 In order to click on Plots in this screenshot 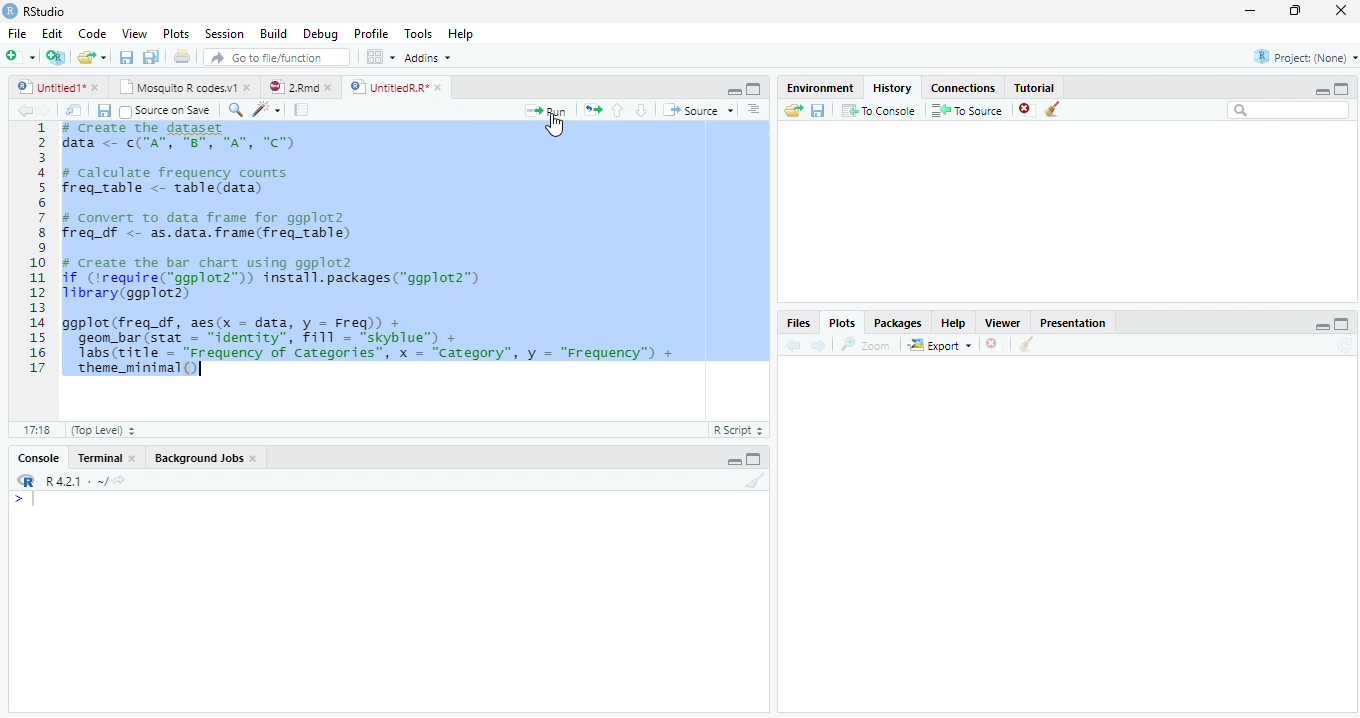, I will do `click(177, 35)`.